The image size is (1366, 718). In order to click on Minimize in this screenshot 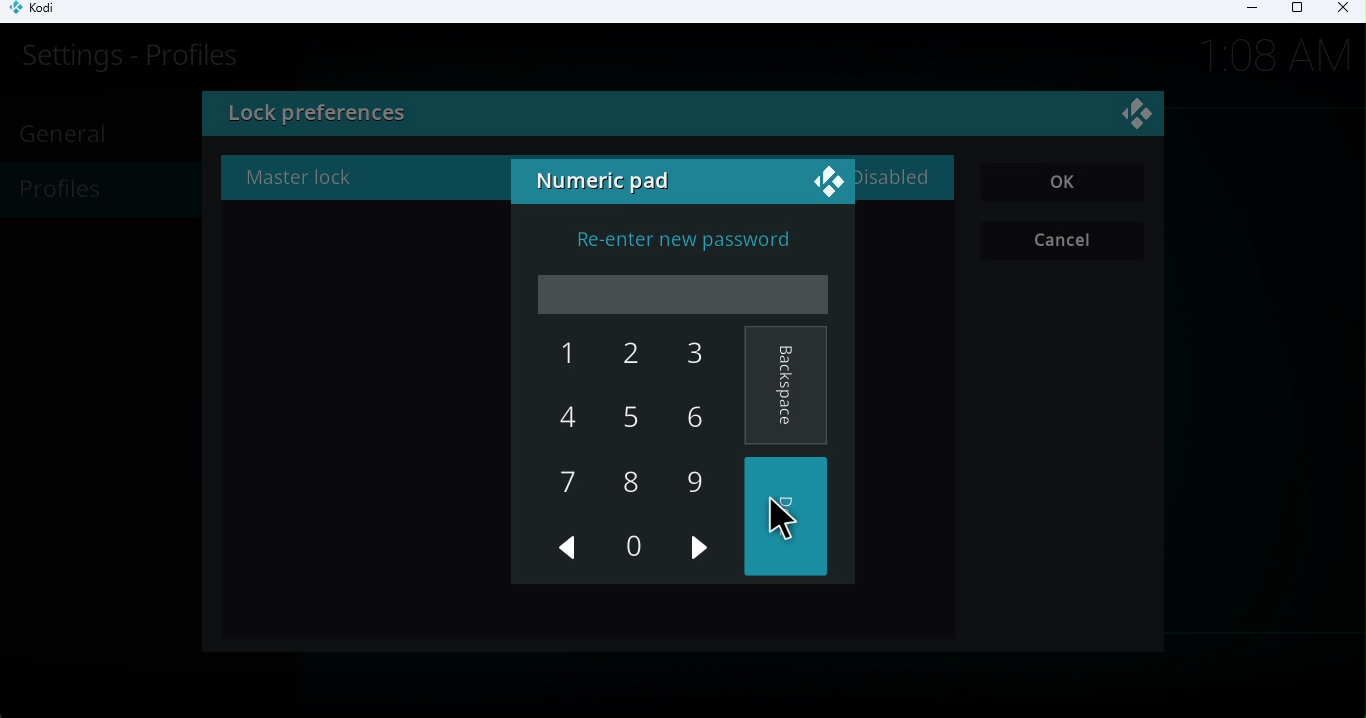, I will do `click(1245, 11)`.